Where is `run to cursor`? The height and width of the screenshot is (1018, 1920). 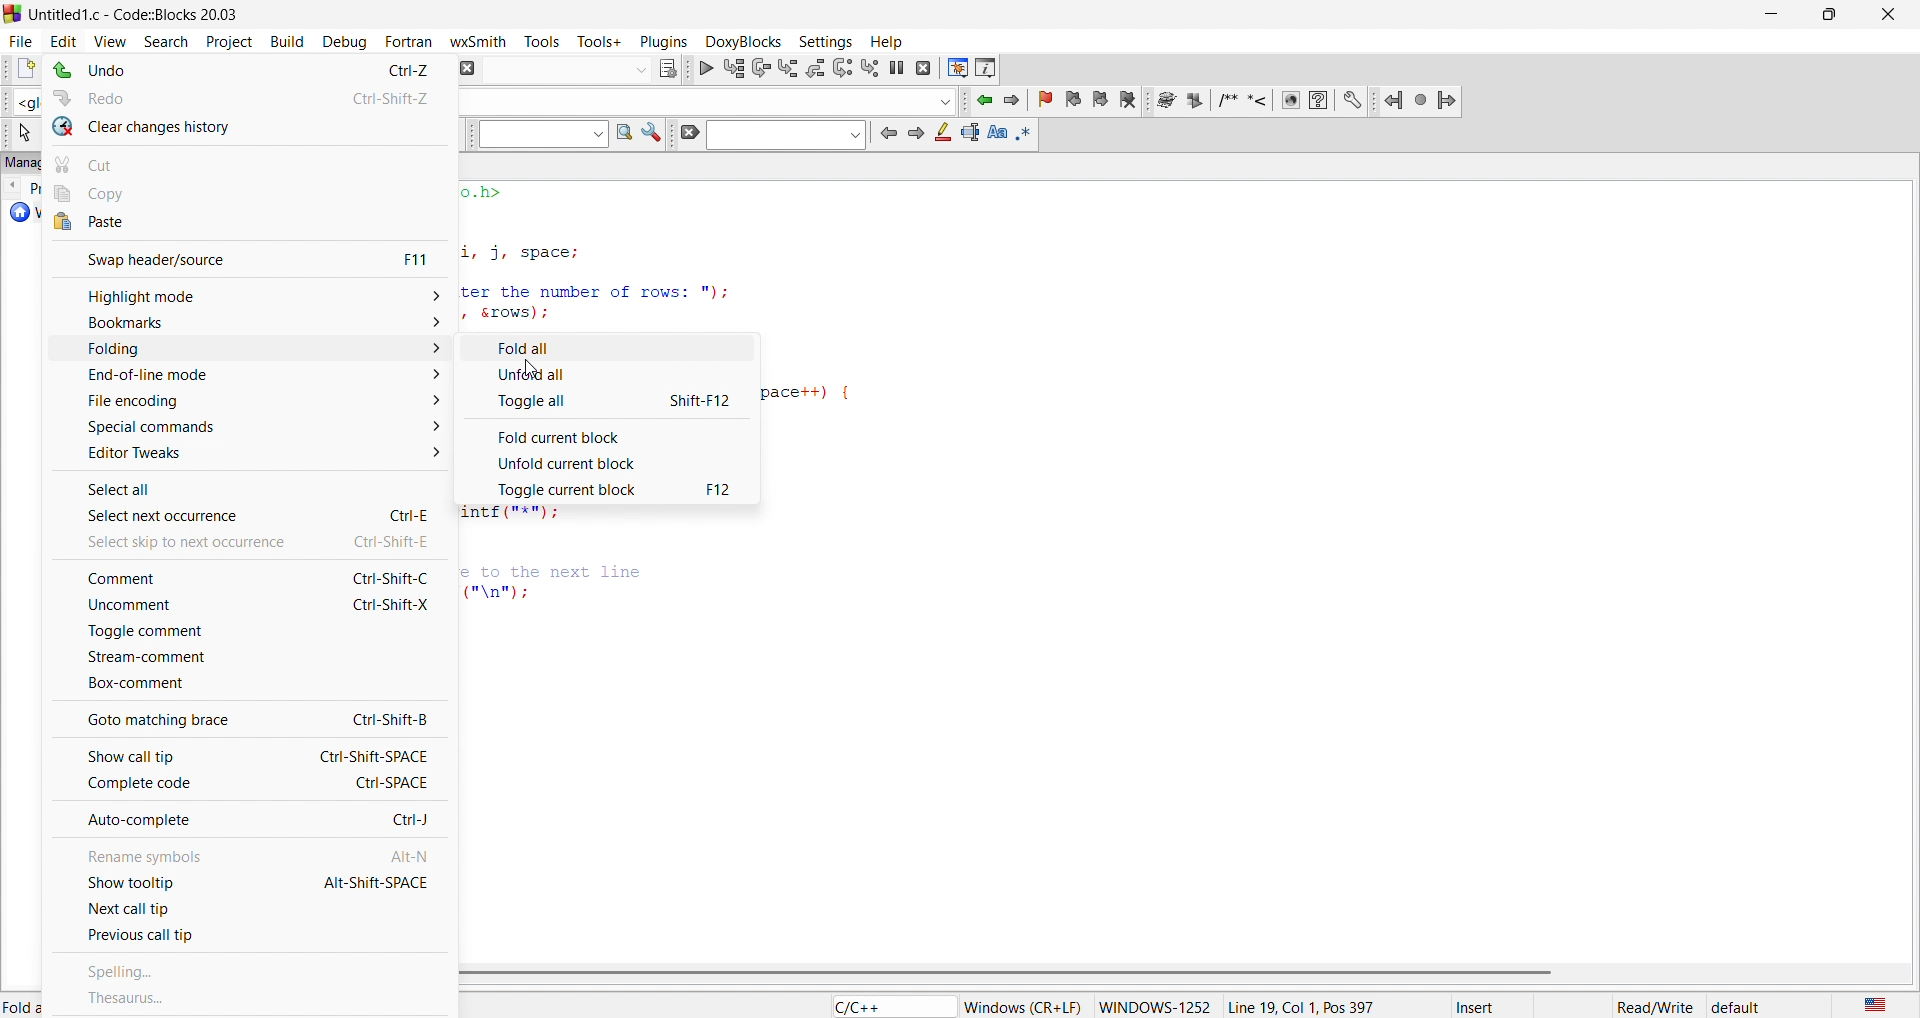 run to cursor is located at coordinates (733, 68).